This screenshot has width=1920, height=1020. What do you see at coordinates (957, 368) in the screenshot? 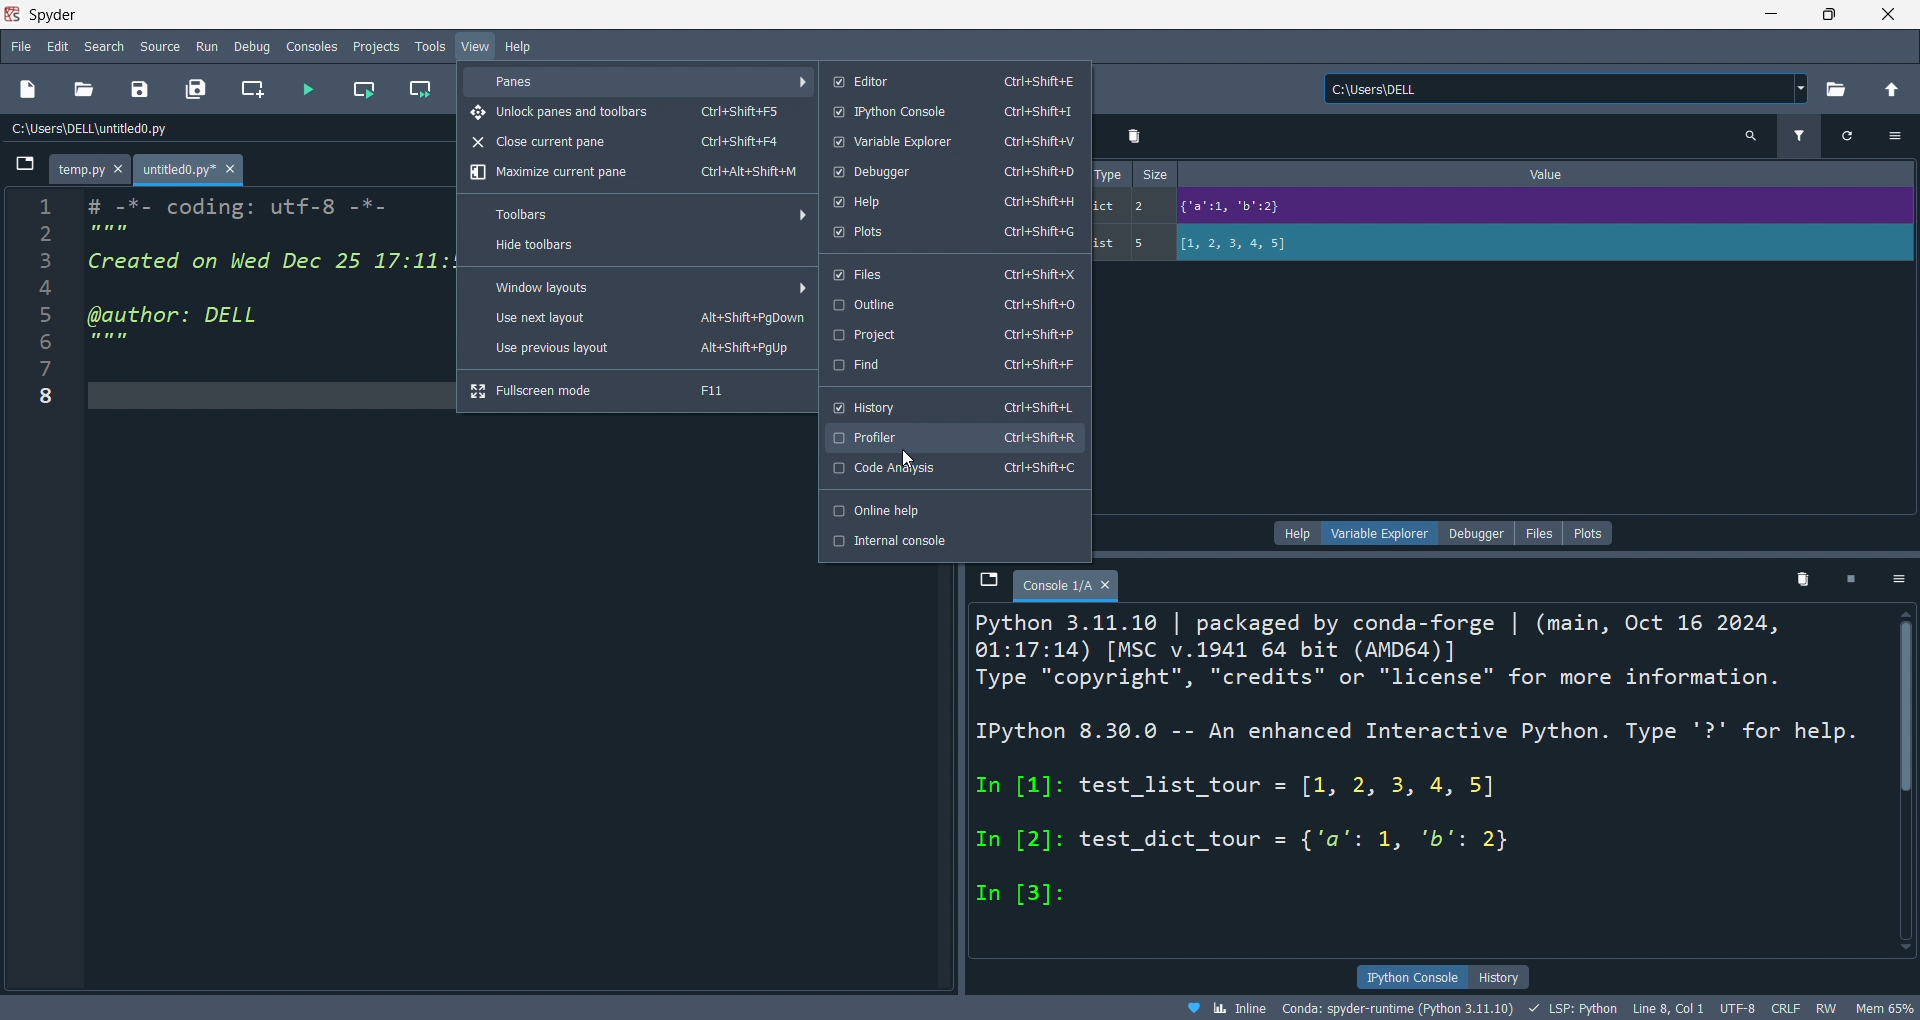
I see `find` at bounding box center [957, 368].